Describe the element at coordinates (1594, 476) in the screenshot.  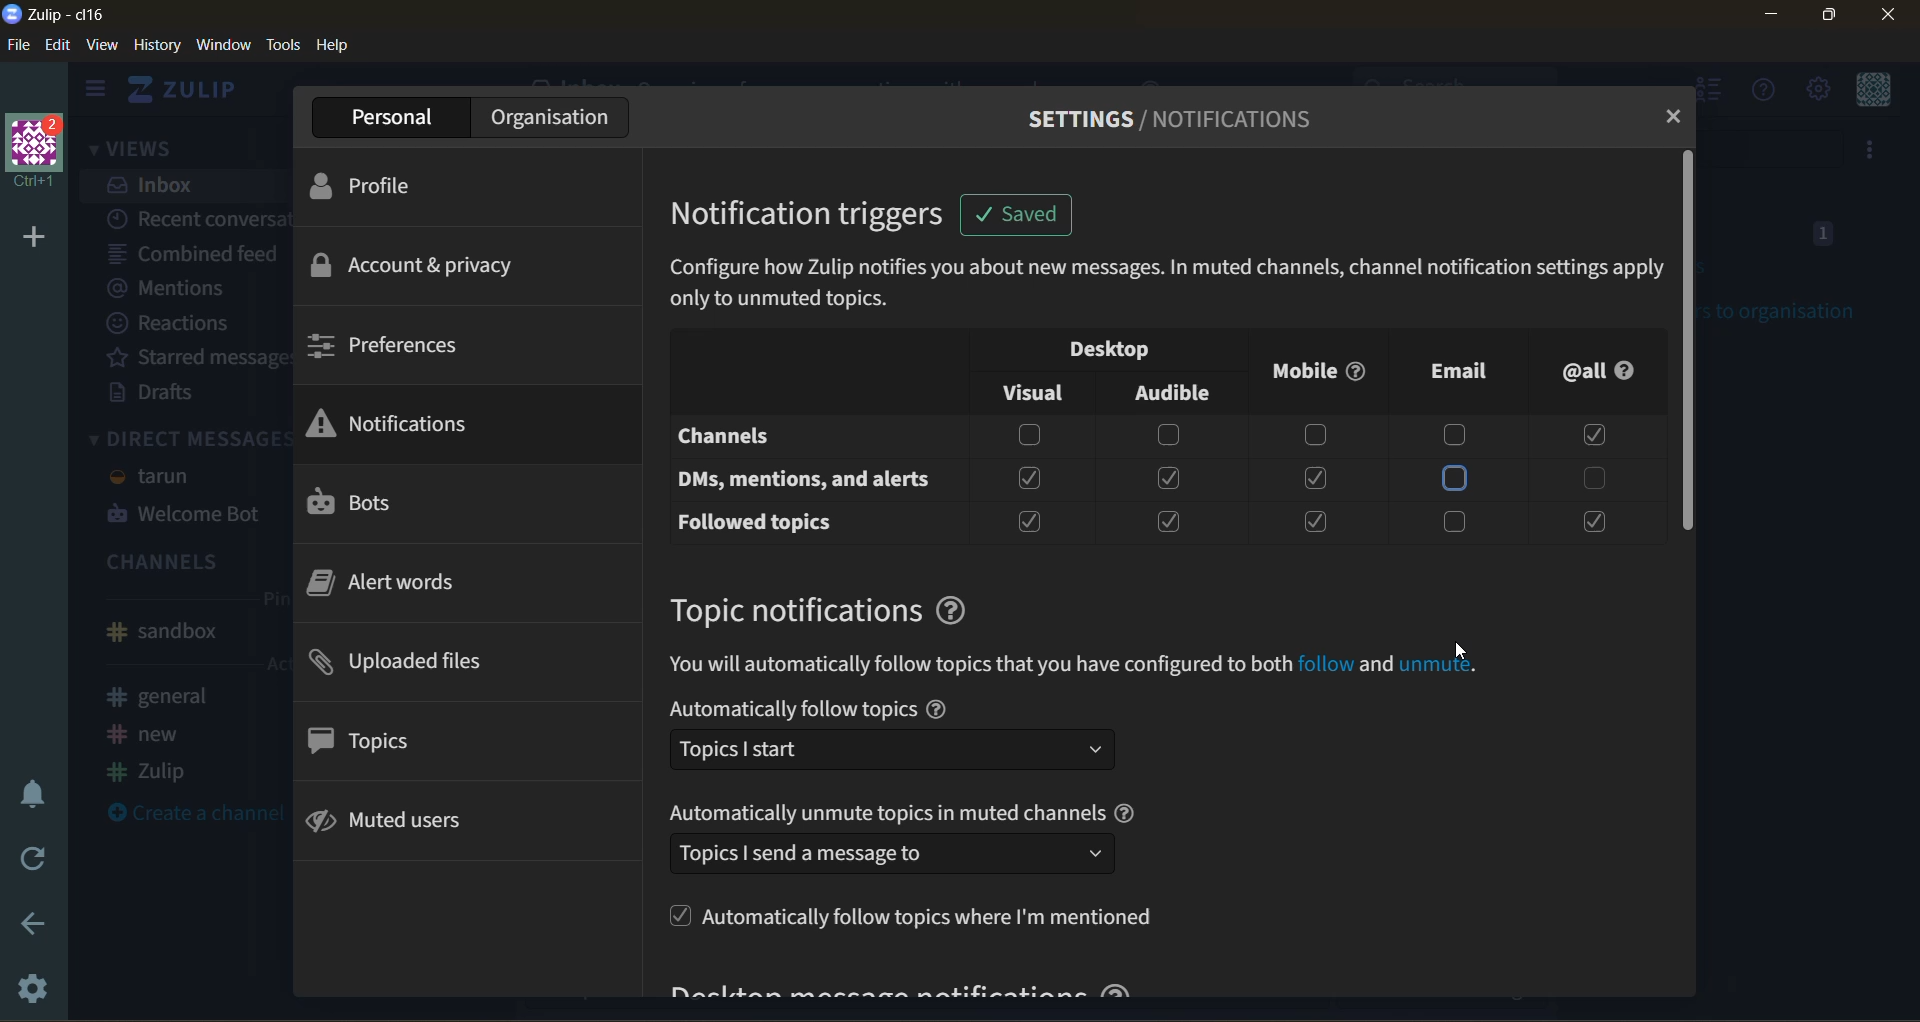
I see `checkbox` at that location.